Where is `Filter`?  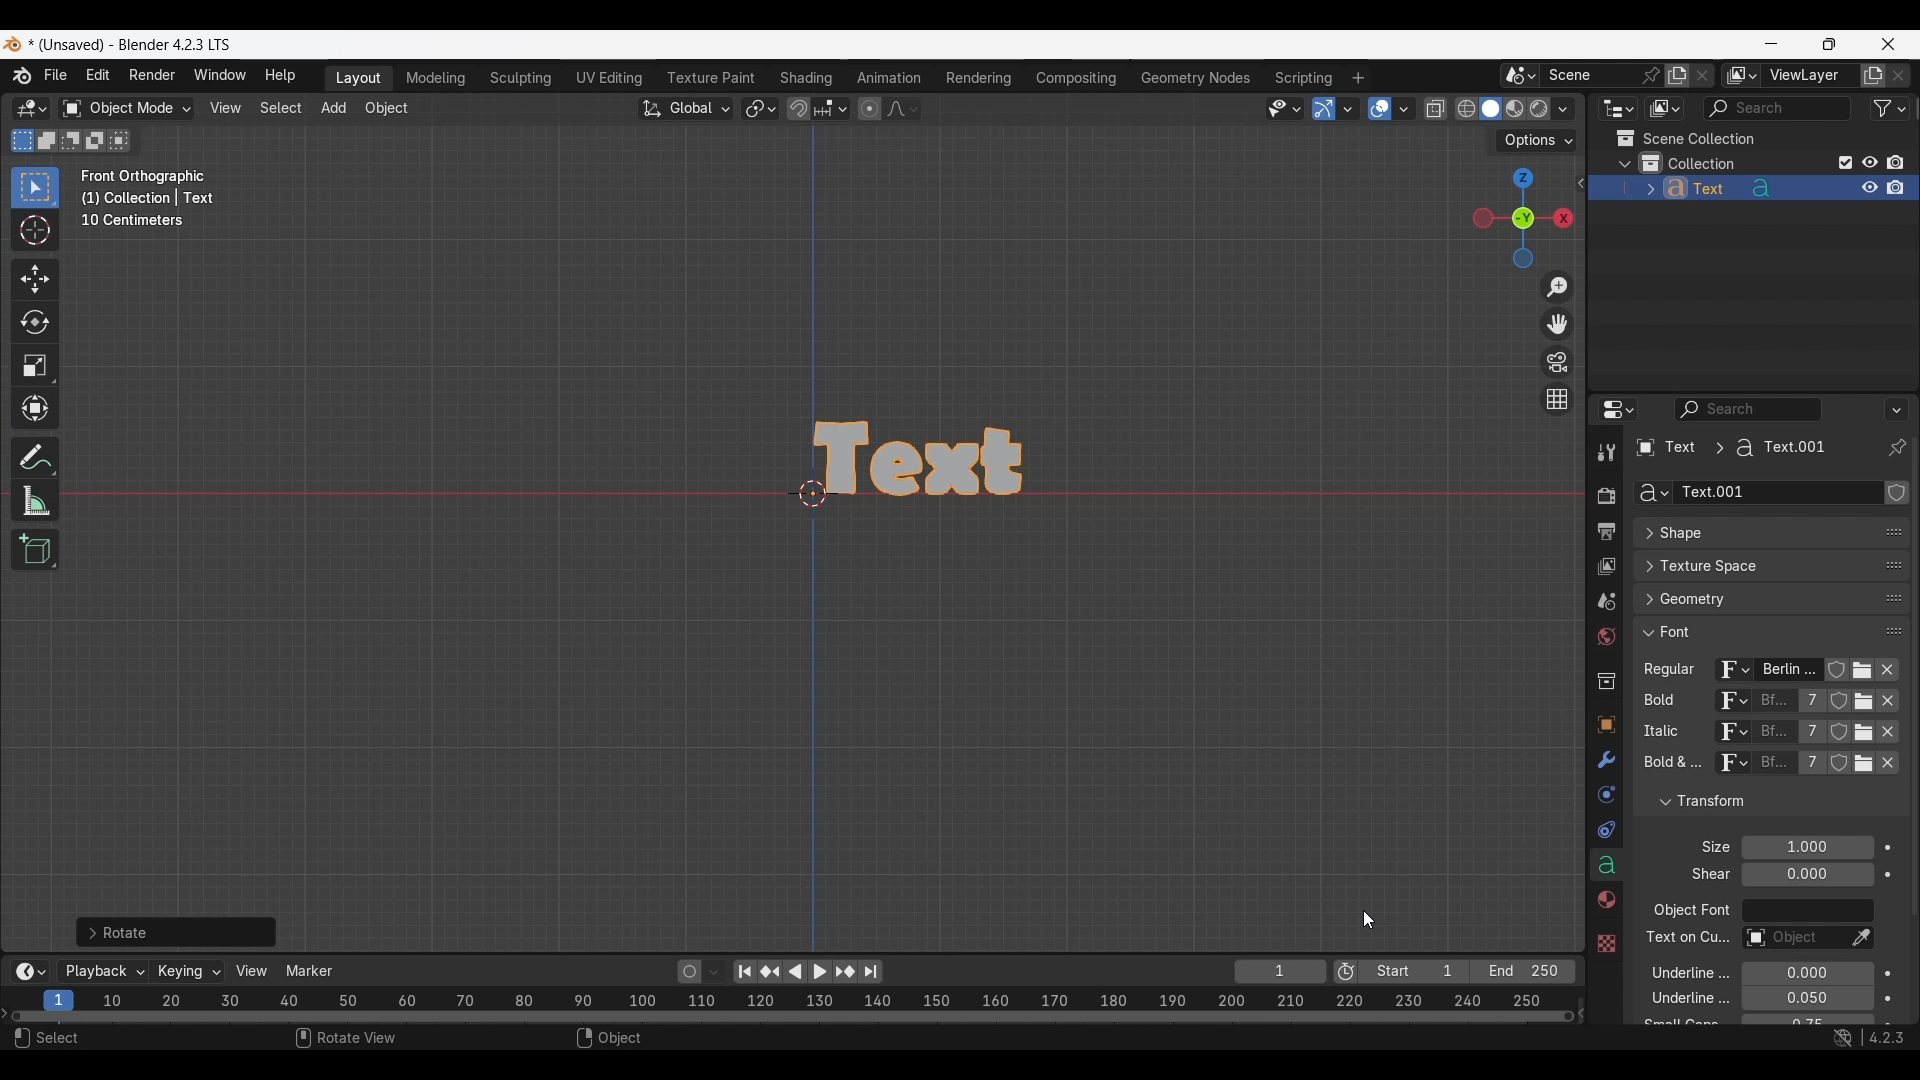
Filter is located at coordinates (1890, 108).